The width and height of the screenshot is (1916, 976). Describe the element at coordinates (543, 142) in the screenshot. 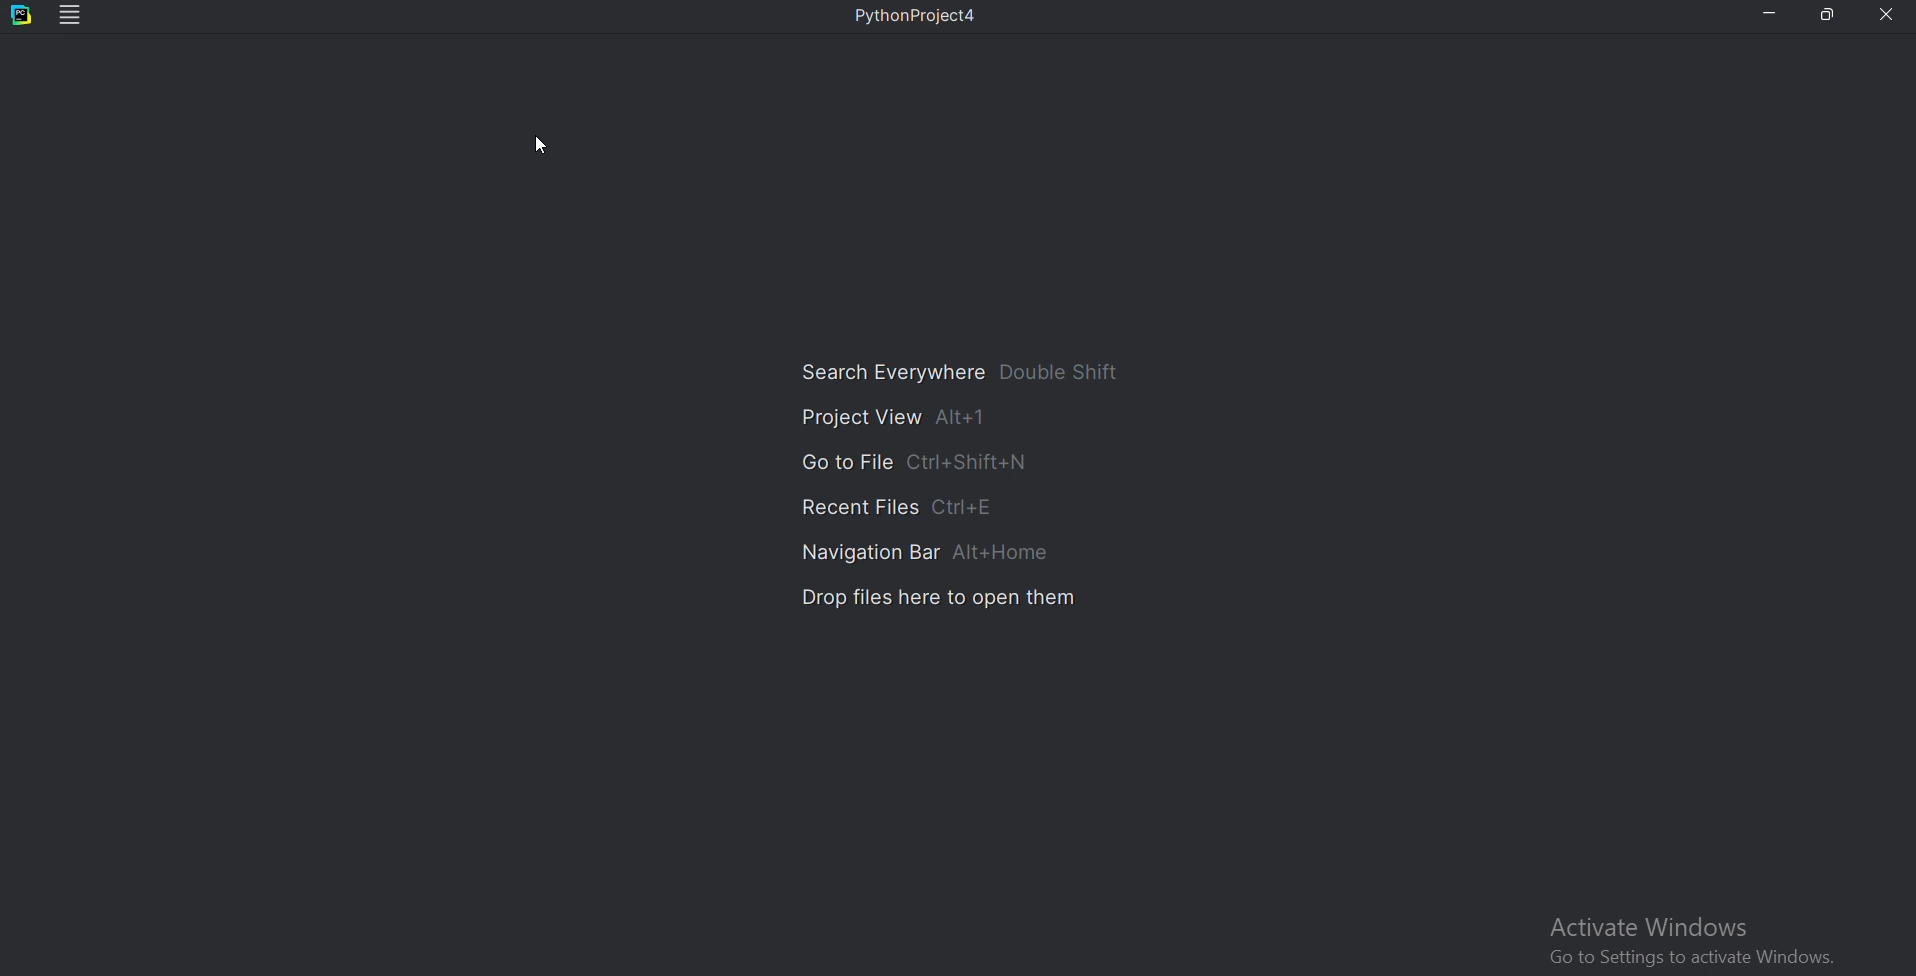

I see `Cursor` at that location.